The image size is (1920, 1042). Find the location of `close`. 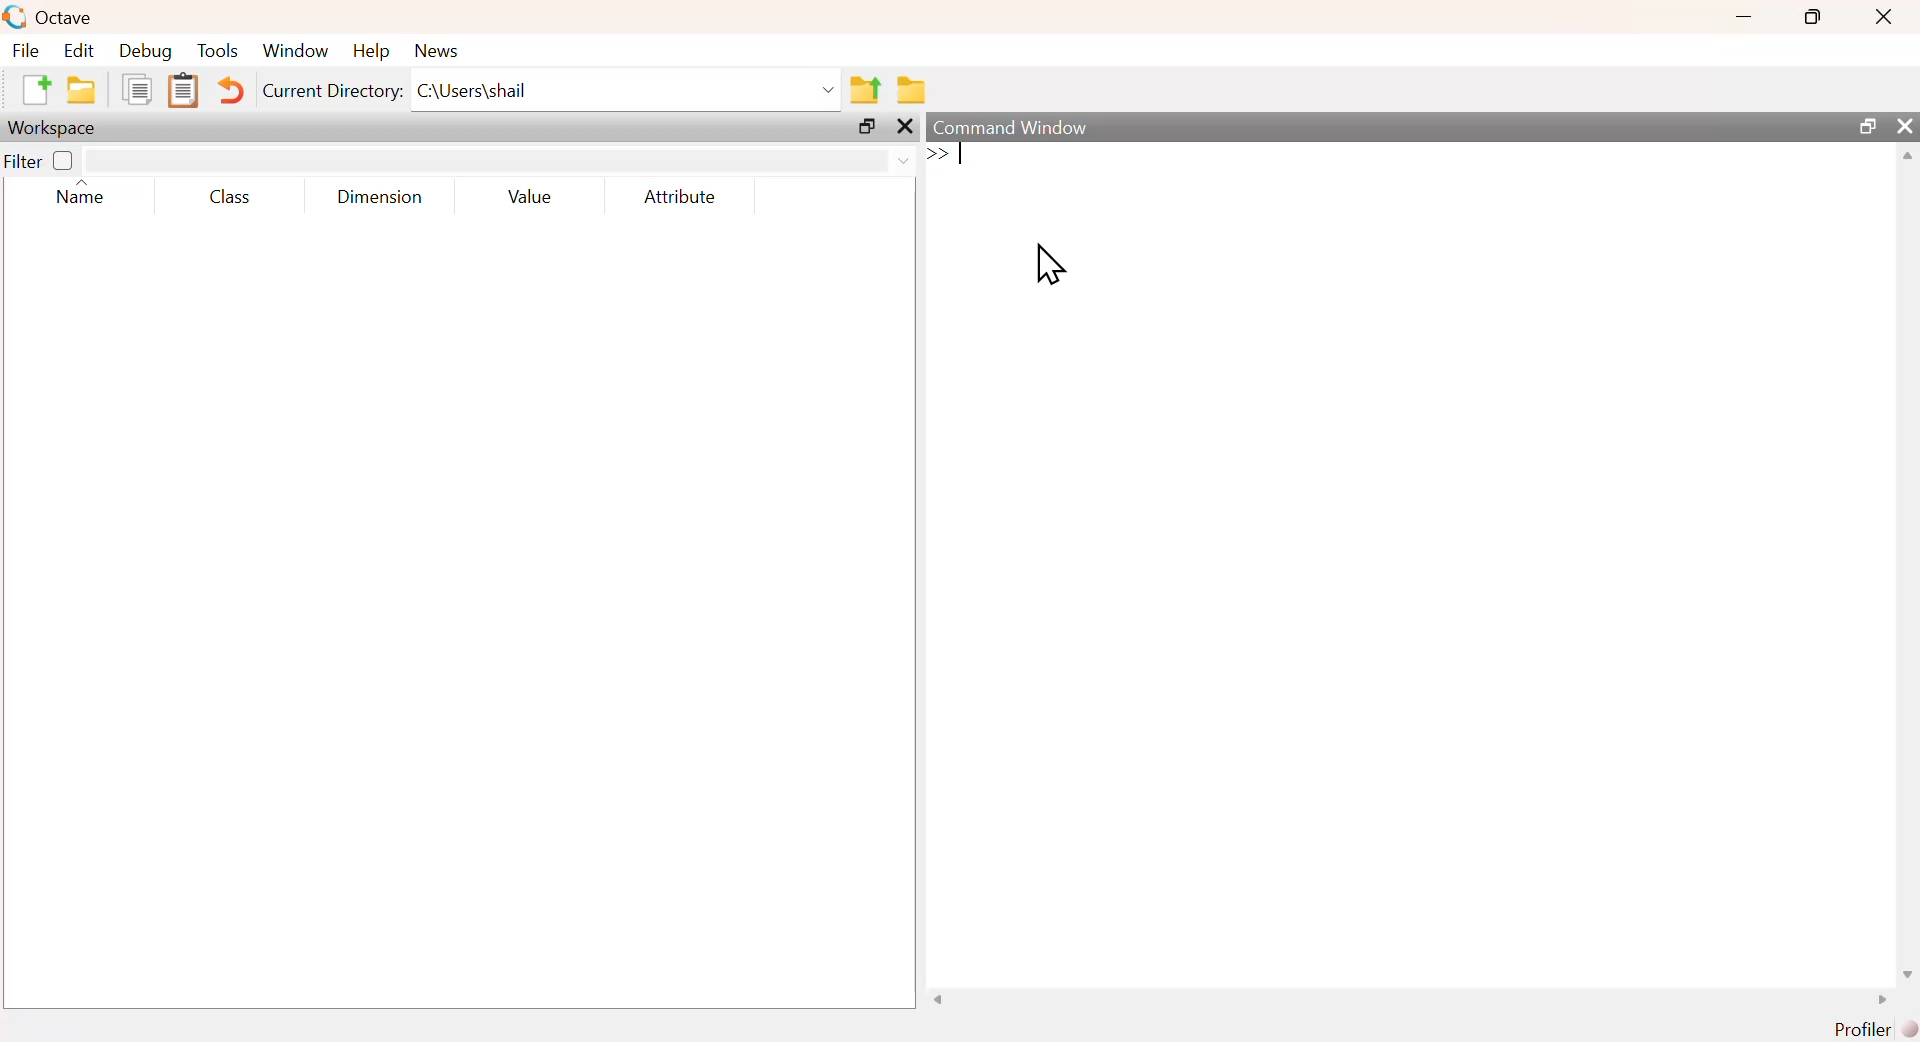

close is located at coordinates (904, 125).